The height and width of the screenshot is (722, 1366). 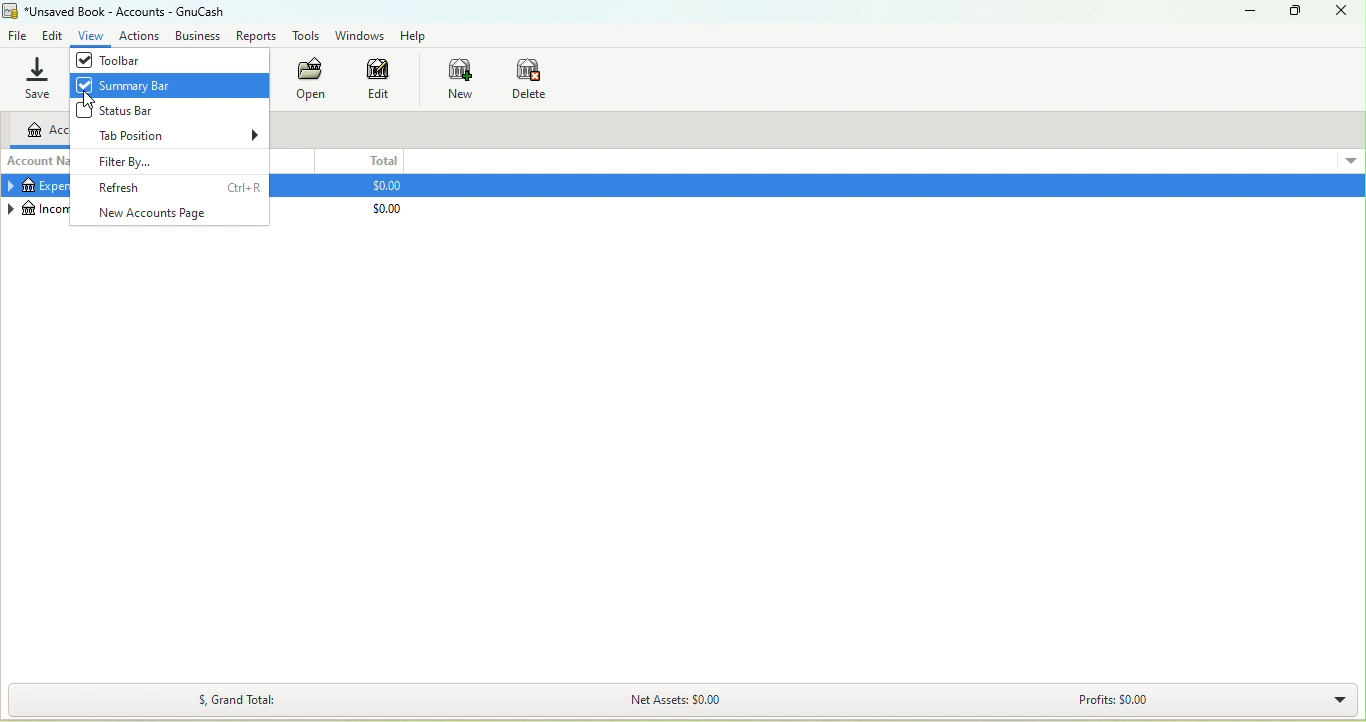 What do you see at coordinates (53, 36) in the screenshot?
I see `Edit` at bounding box center [53, 36].